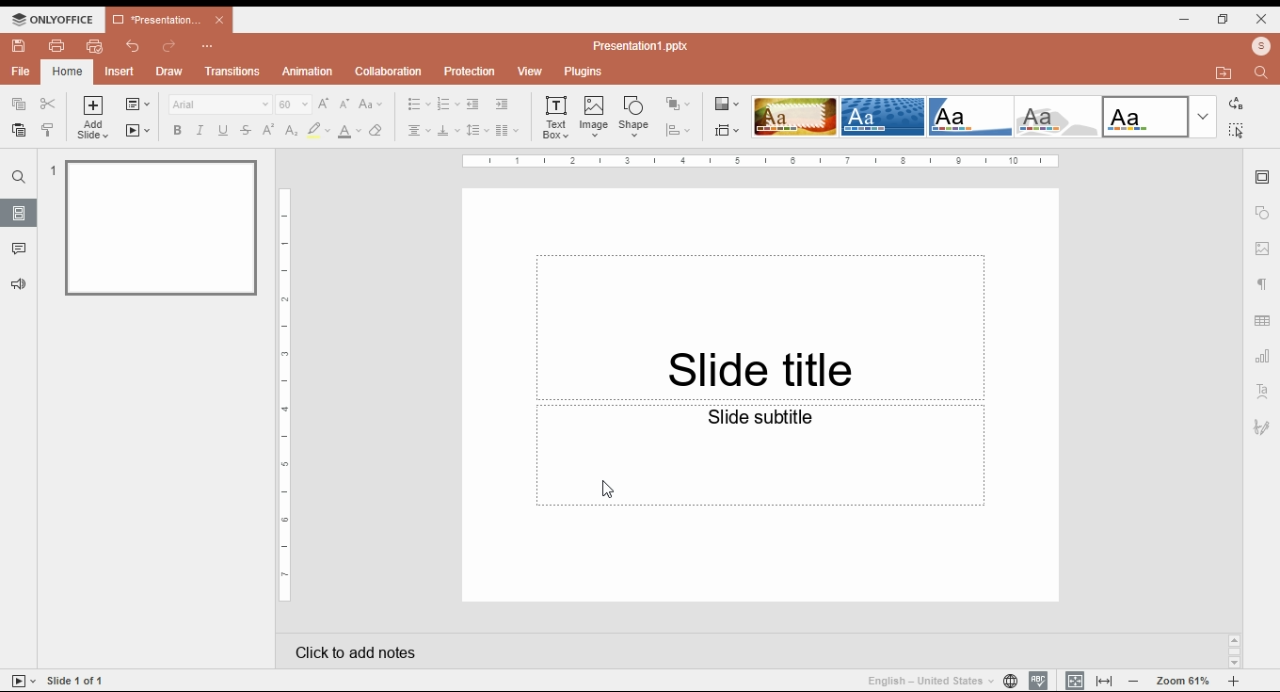  Describe the element at coordinates (1203, 117) in the screenshot. I see `more slide theme options` at that location.